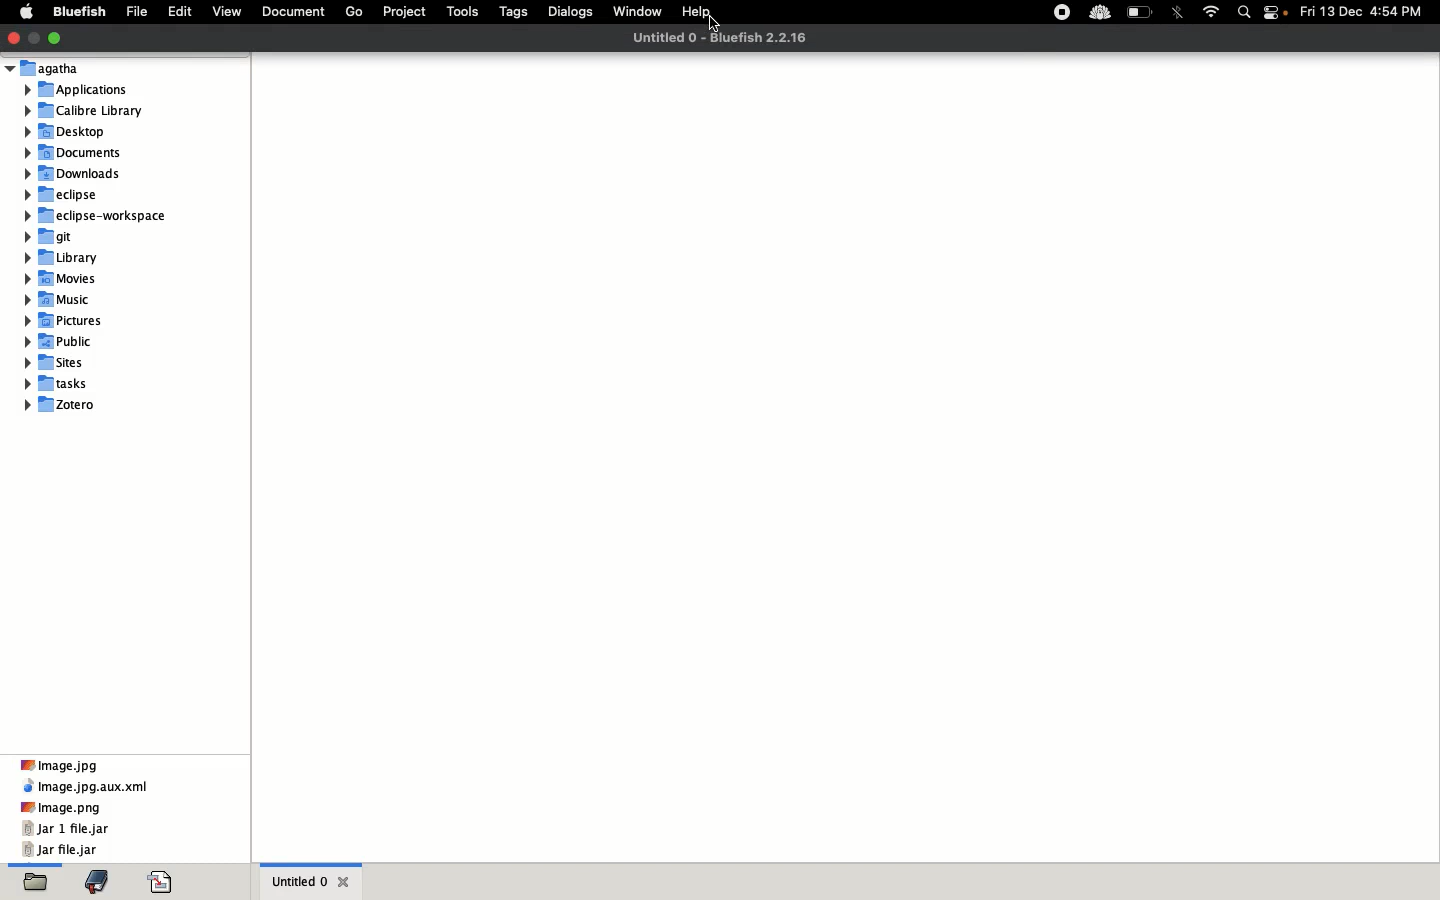 The image size is (1440, 900). What do you see at coordinates (68, 383) in the screenshot?
I see `tasks` at bounding box center [68, 383].